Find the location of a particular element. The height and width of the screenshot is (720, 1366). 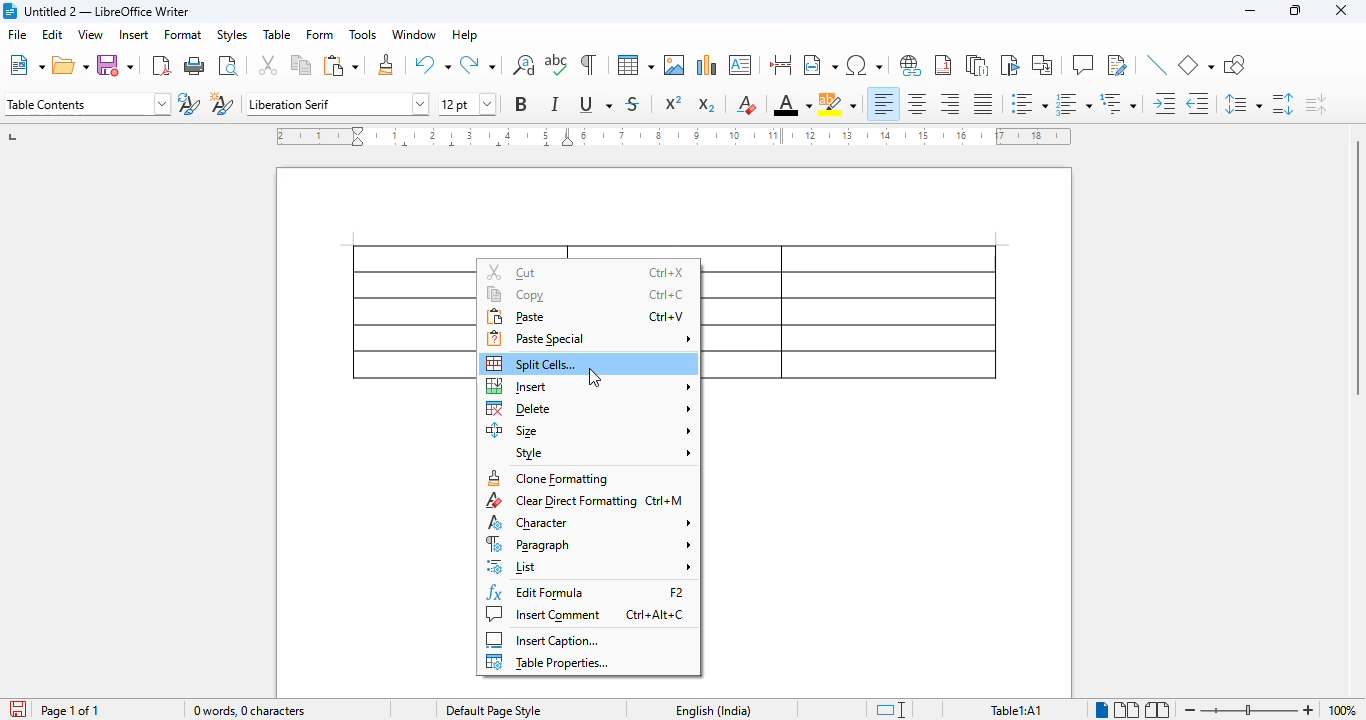

insert chart is located at coordinates (707, 65).